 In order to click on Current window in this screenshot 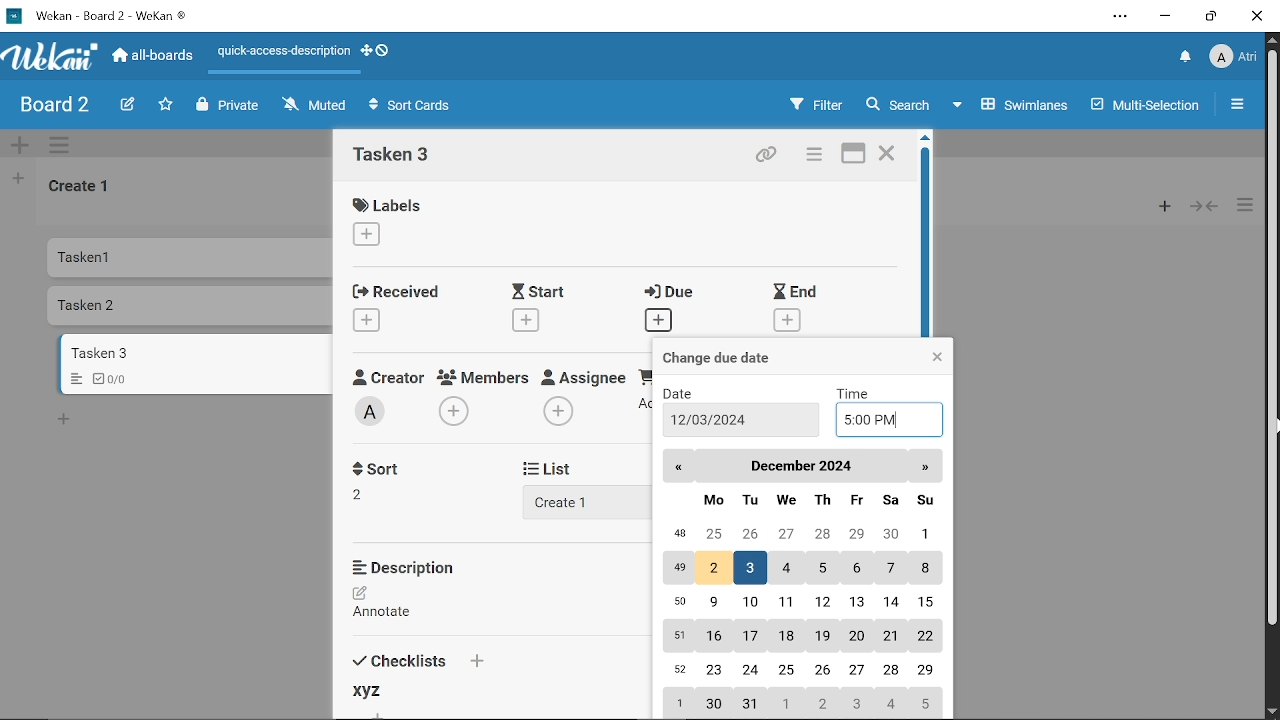, I will do `click(102, 15)`.